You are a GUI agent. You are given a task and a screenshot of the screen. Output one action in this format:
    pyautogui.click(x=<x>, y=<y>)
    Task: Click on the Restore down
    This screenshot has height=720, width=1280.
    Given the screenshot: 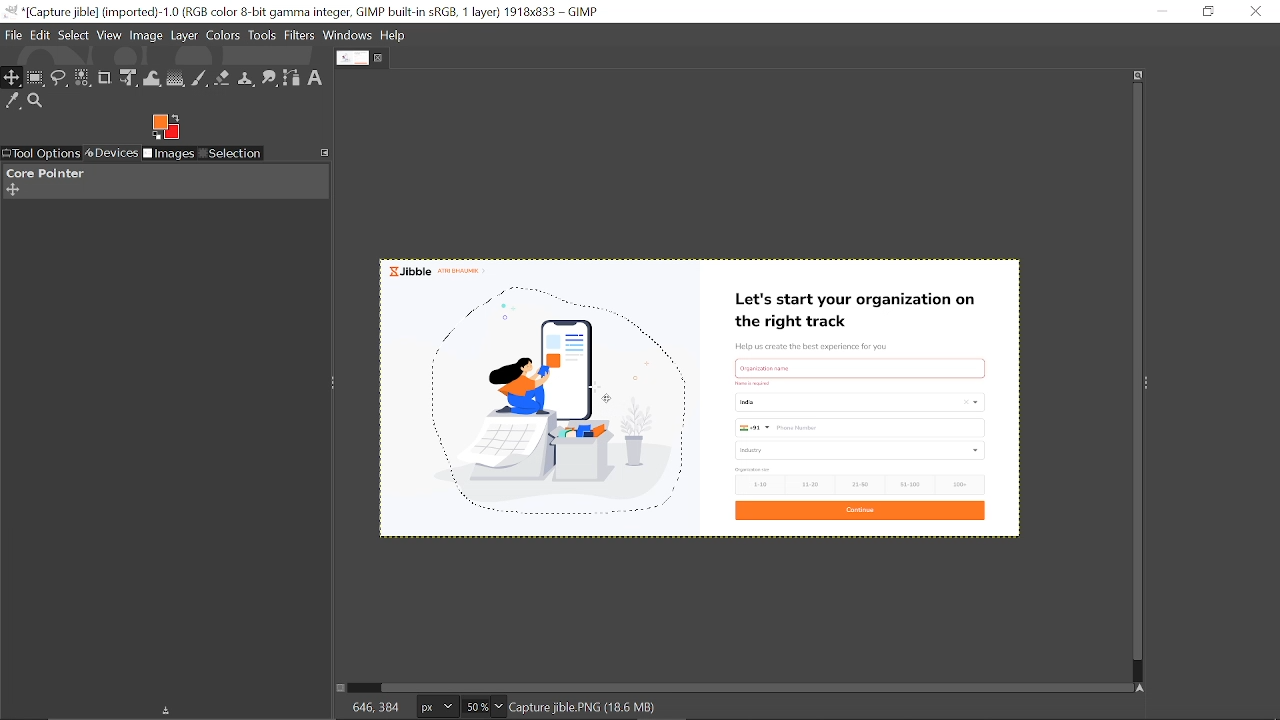 What is the action you would take?
    pyautogui.click(x=1210, y=11)
    